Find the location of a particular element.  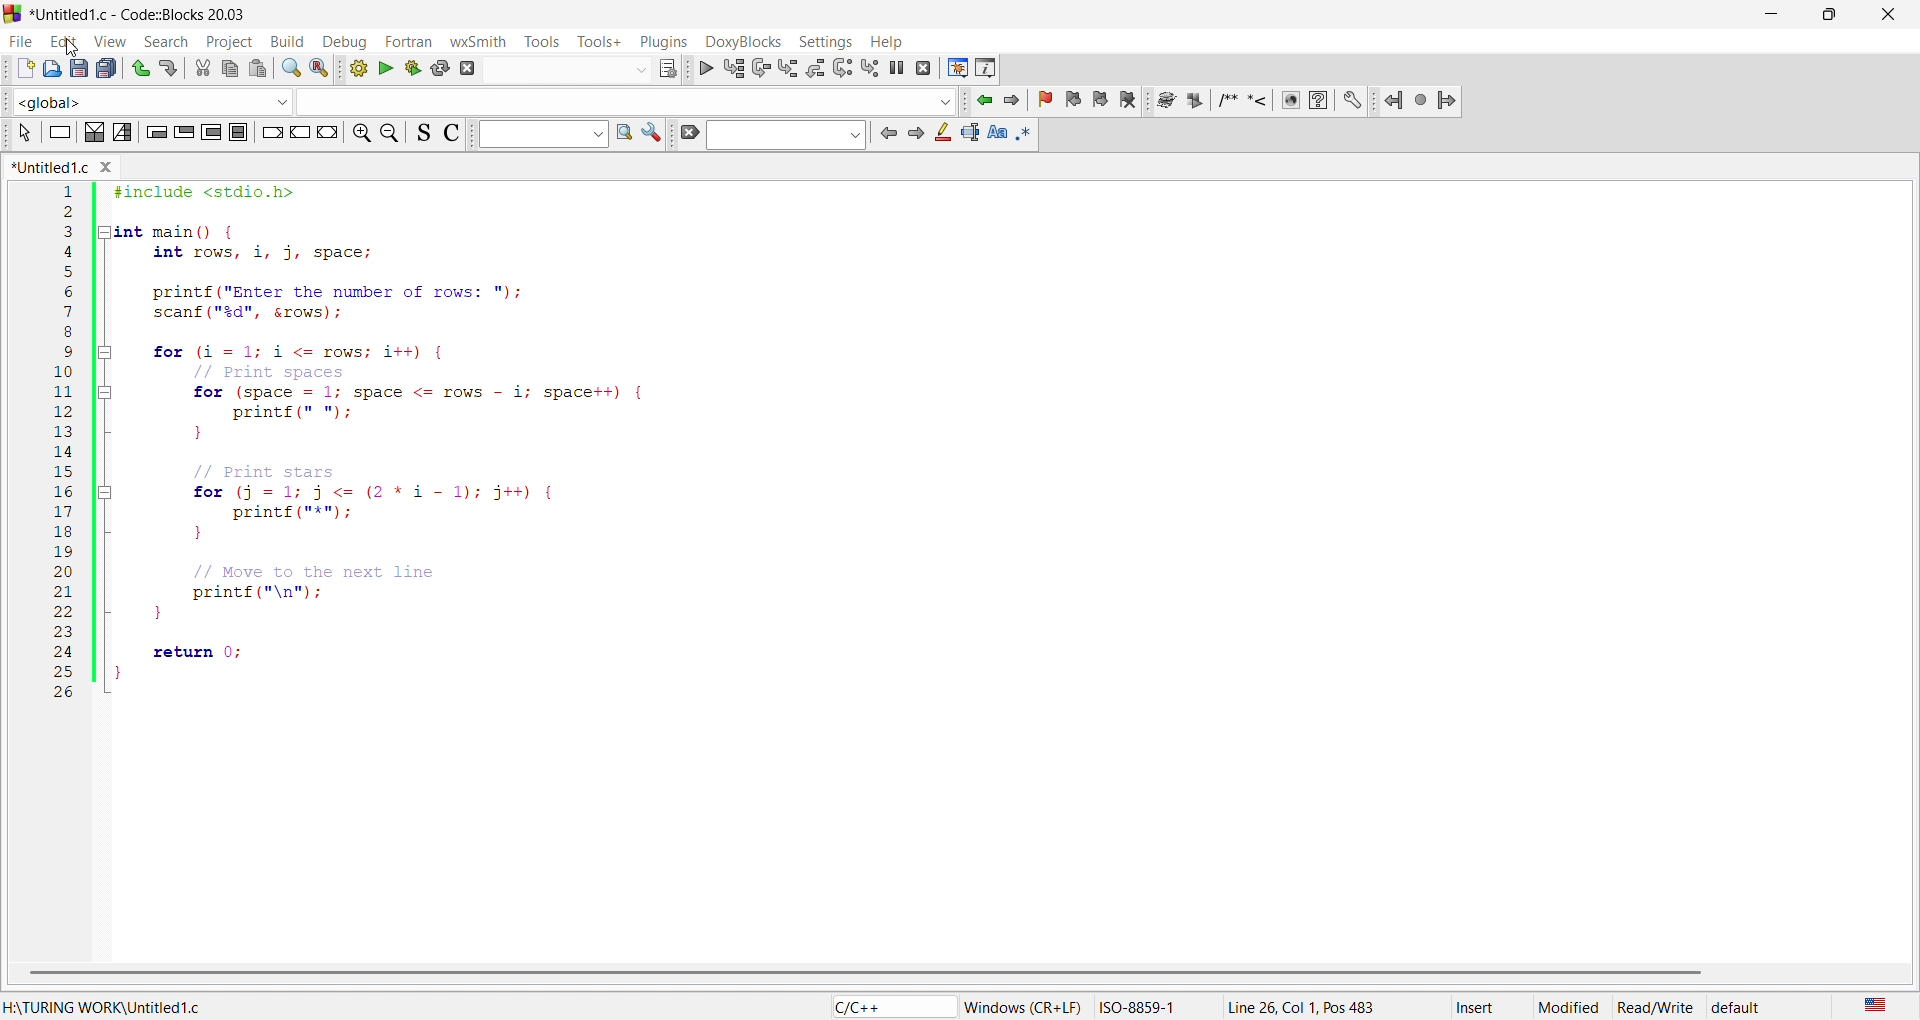

new file is located at coordinates (18, 69).